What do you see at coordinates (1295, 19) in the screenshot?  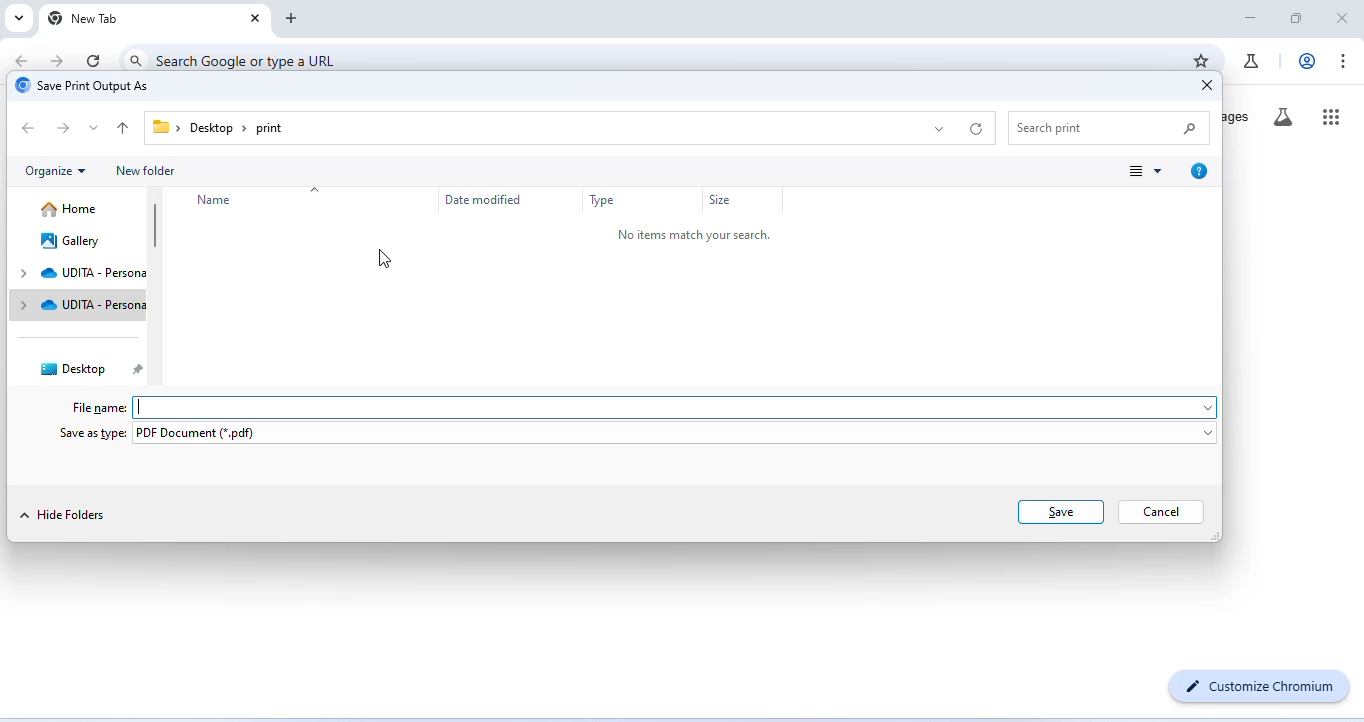 I see `maximize` at bounding box center [1295, 19].